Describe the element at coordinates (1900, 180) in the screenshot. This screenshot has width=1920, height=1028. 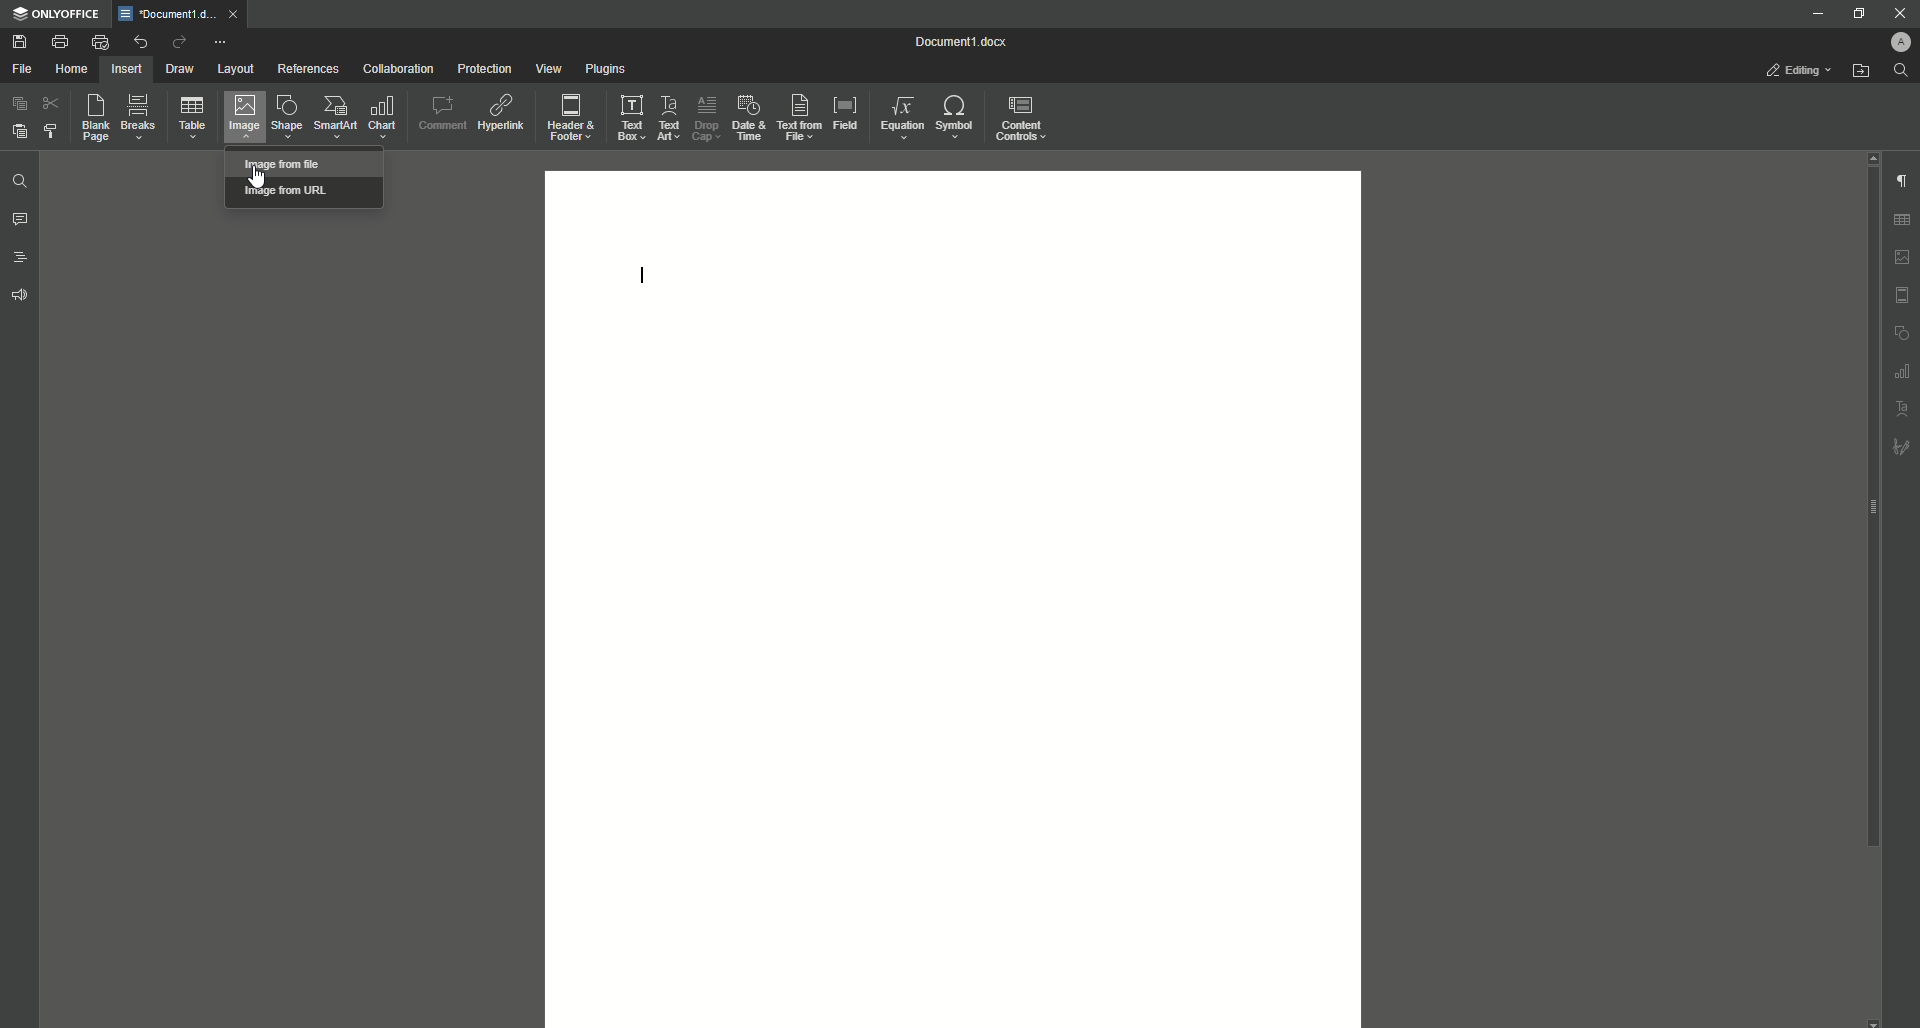
I see `Paragraph Settings` at that location.